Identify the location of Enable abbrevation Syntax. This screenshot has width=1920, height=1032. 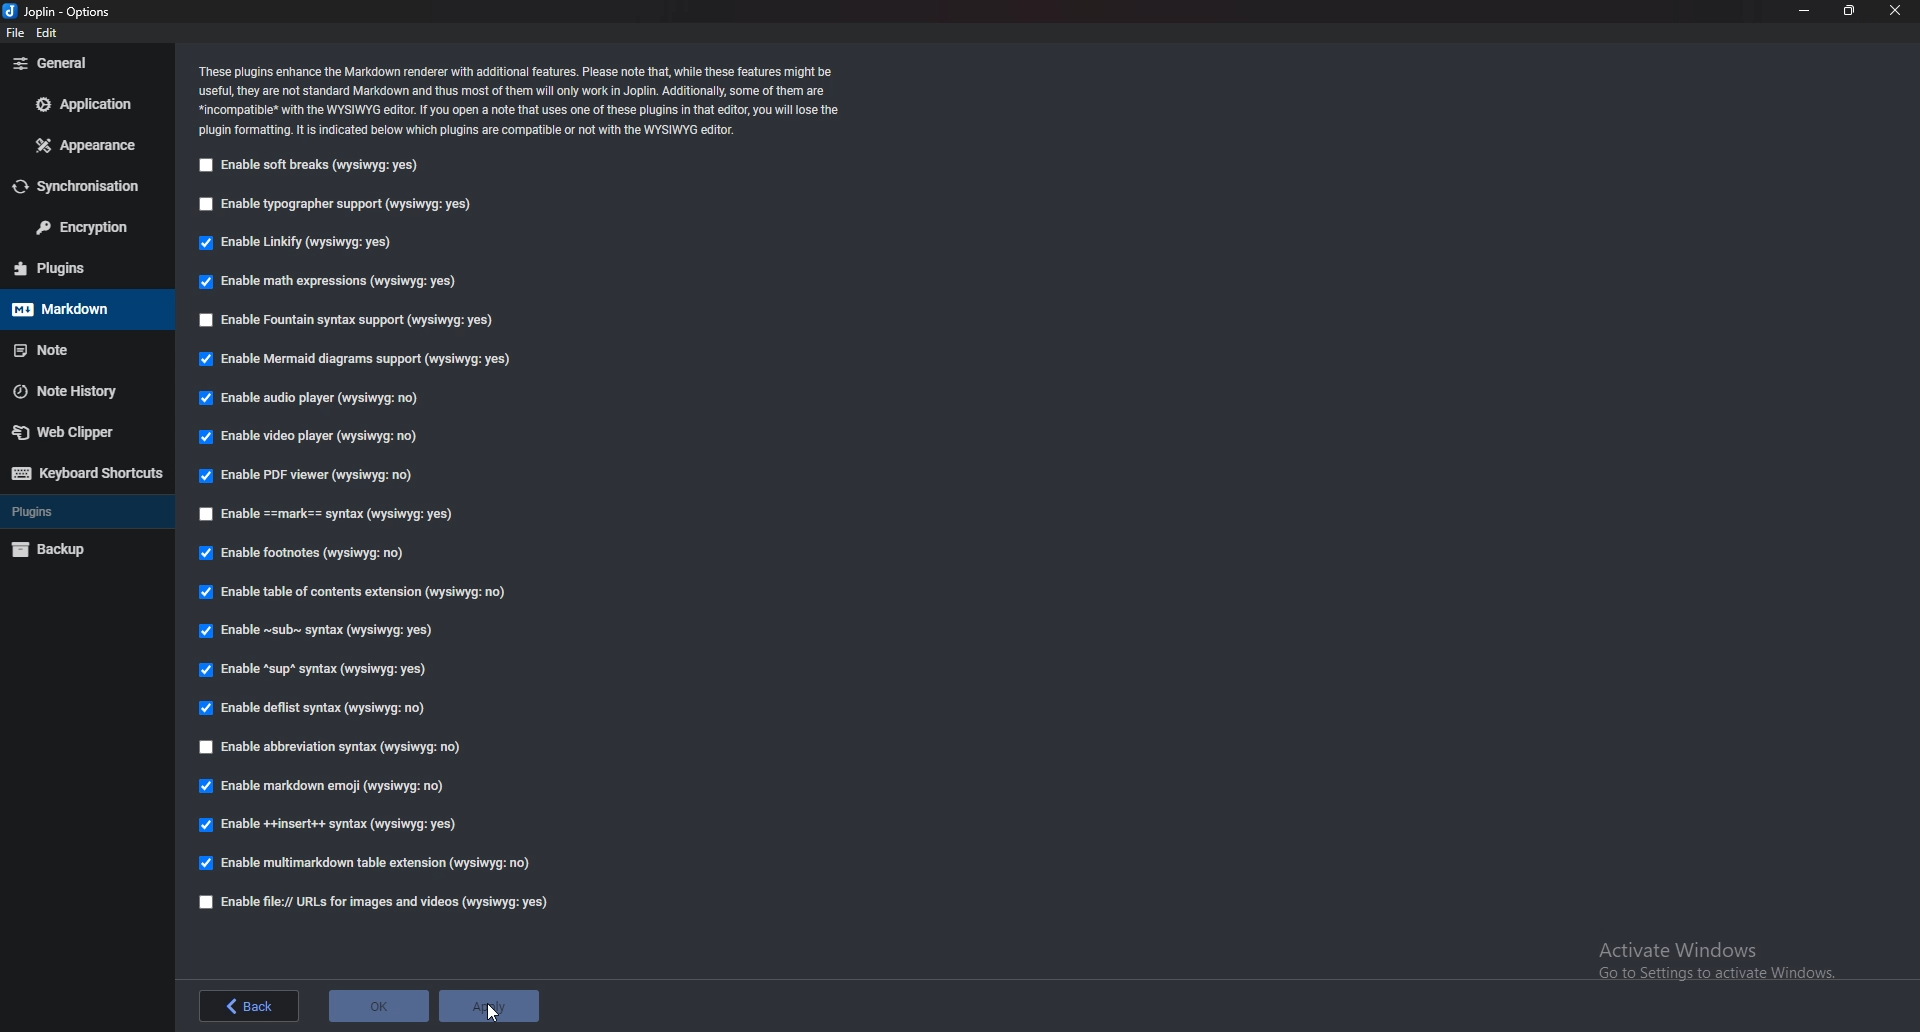
(344, 748).